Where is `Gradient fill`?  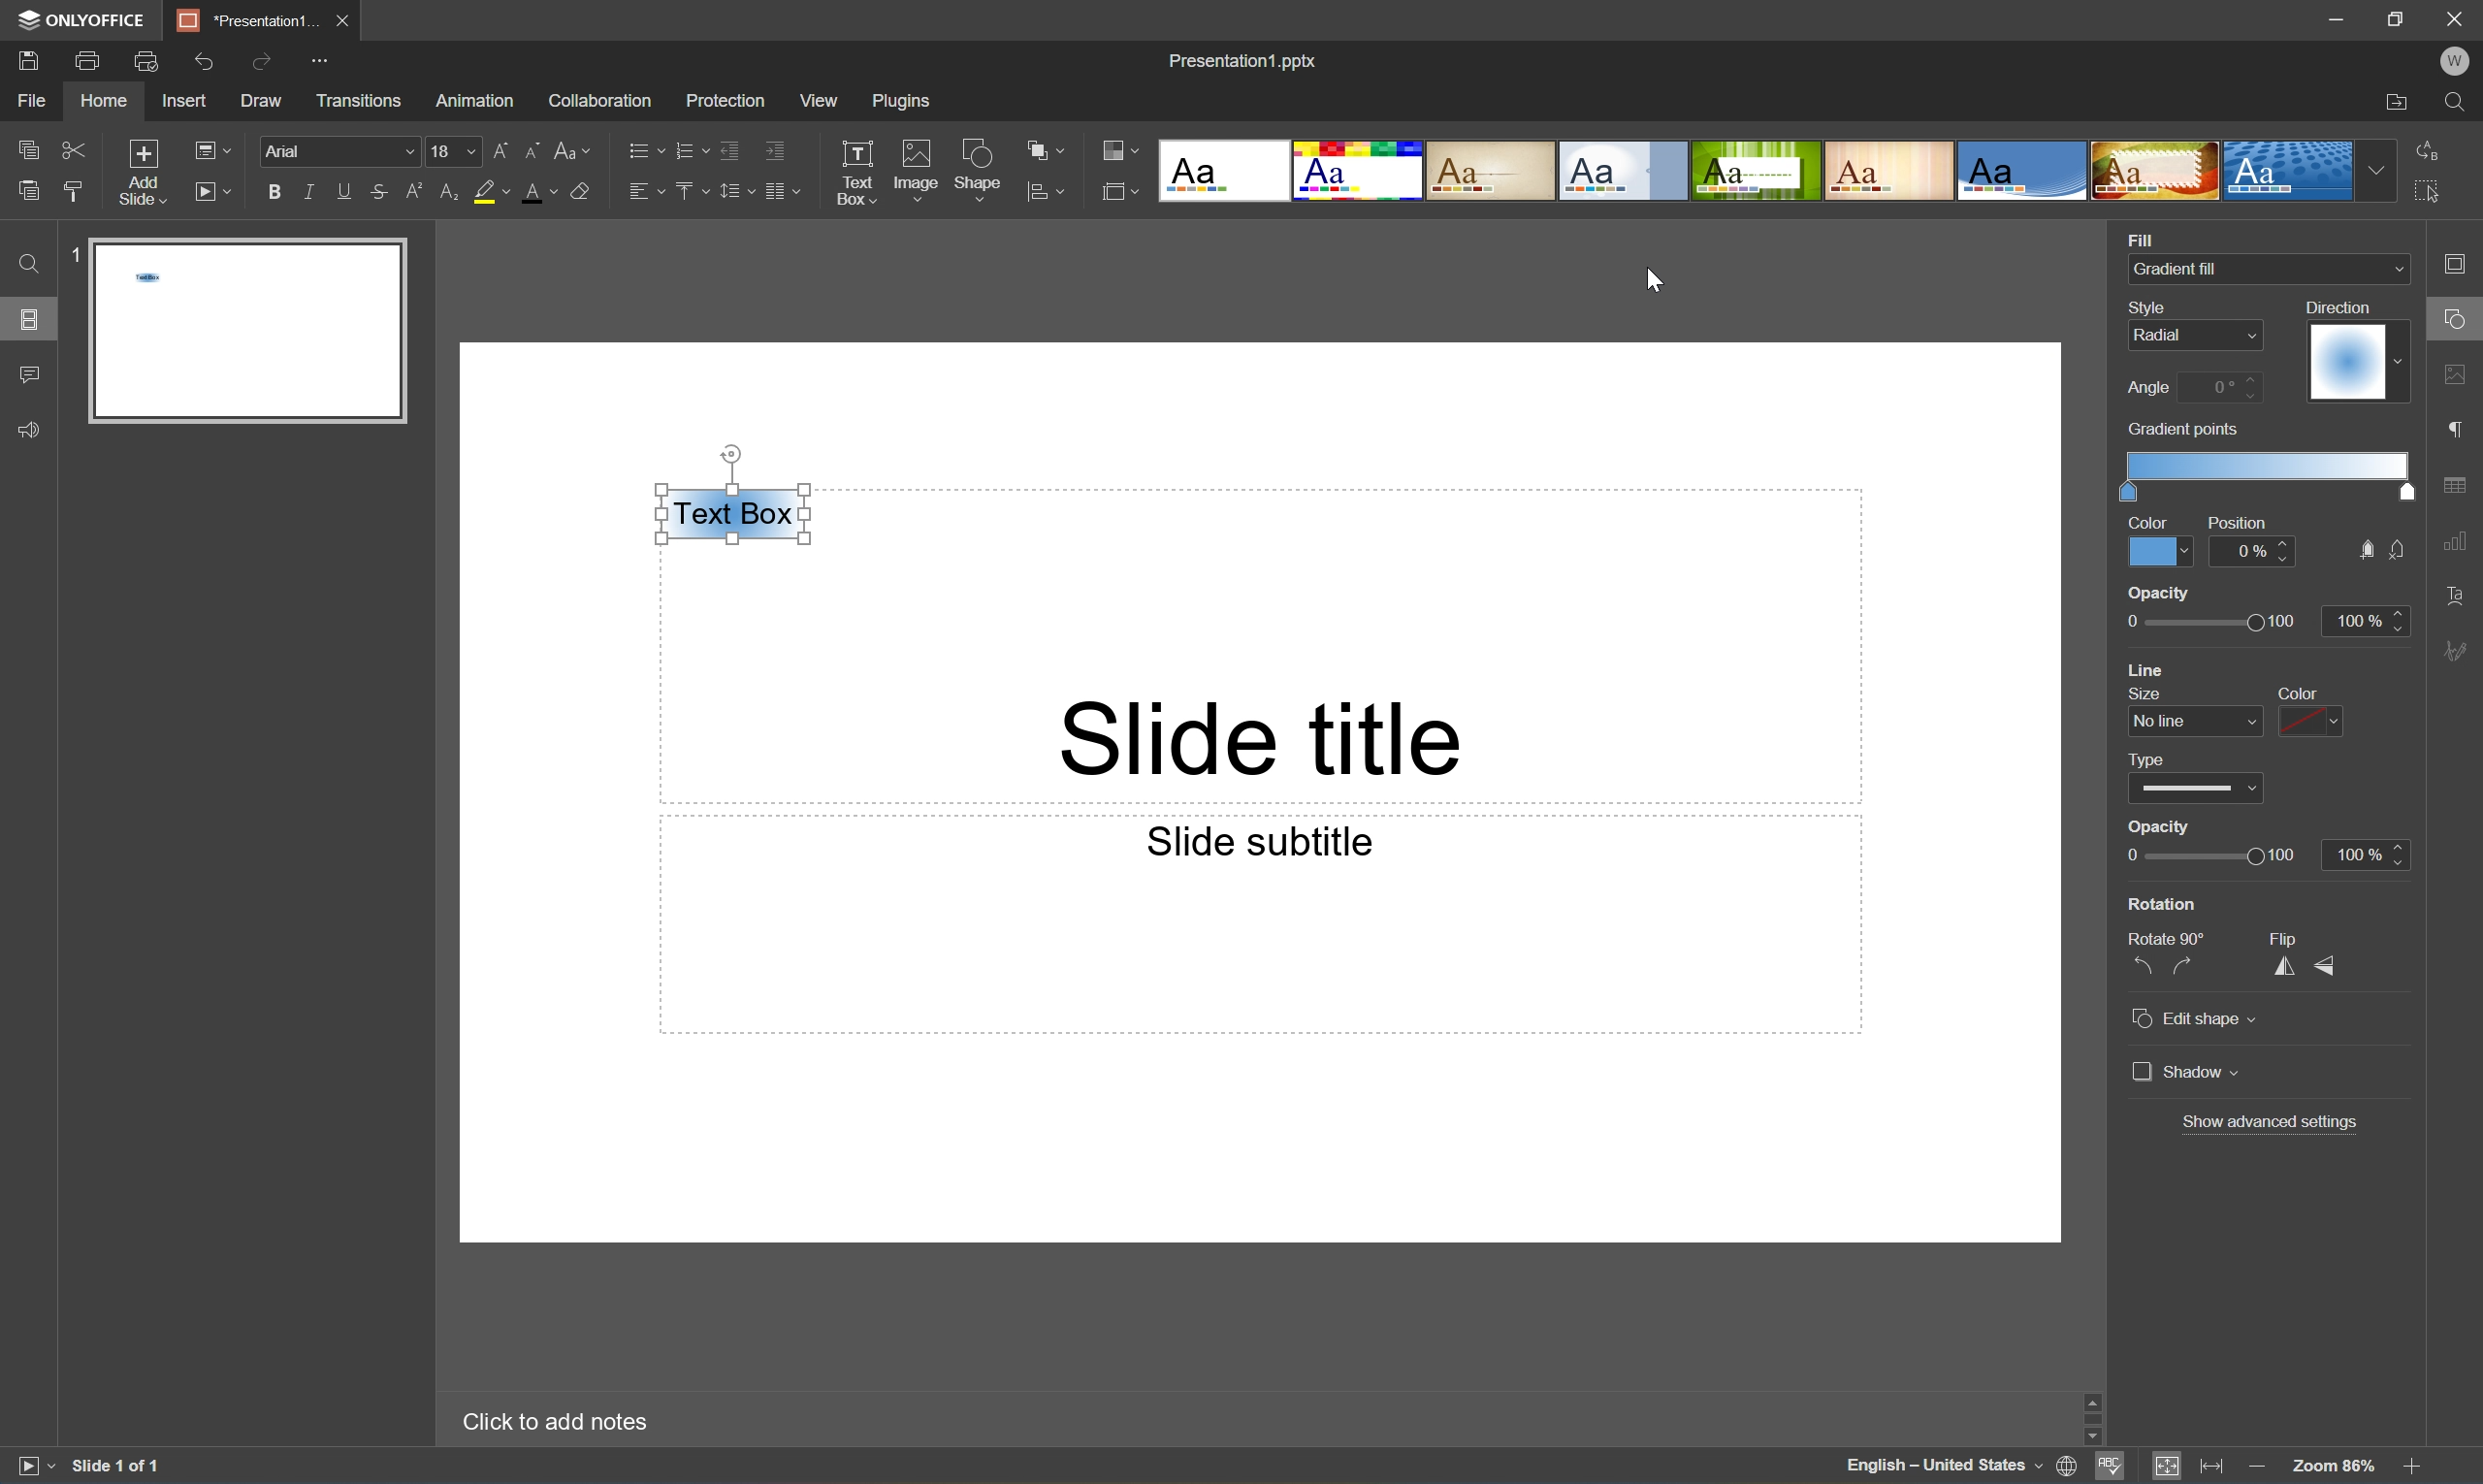
Gradient fill is located at coordinates (2187, 266).